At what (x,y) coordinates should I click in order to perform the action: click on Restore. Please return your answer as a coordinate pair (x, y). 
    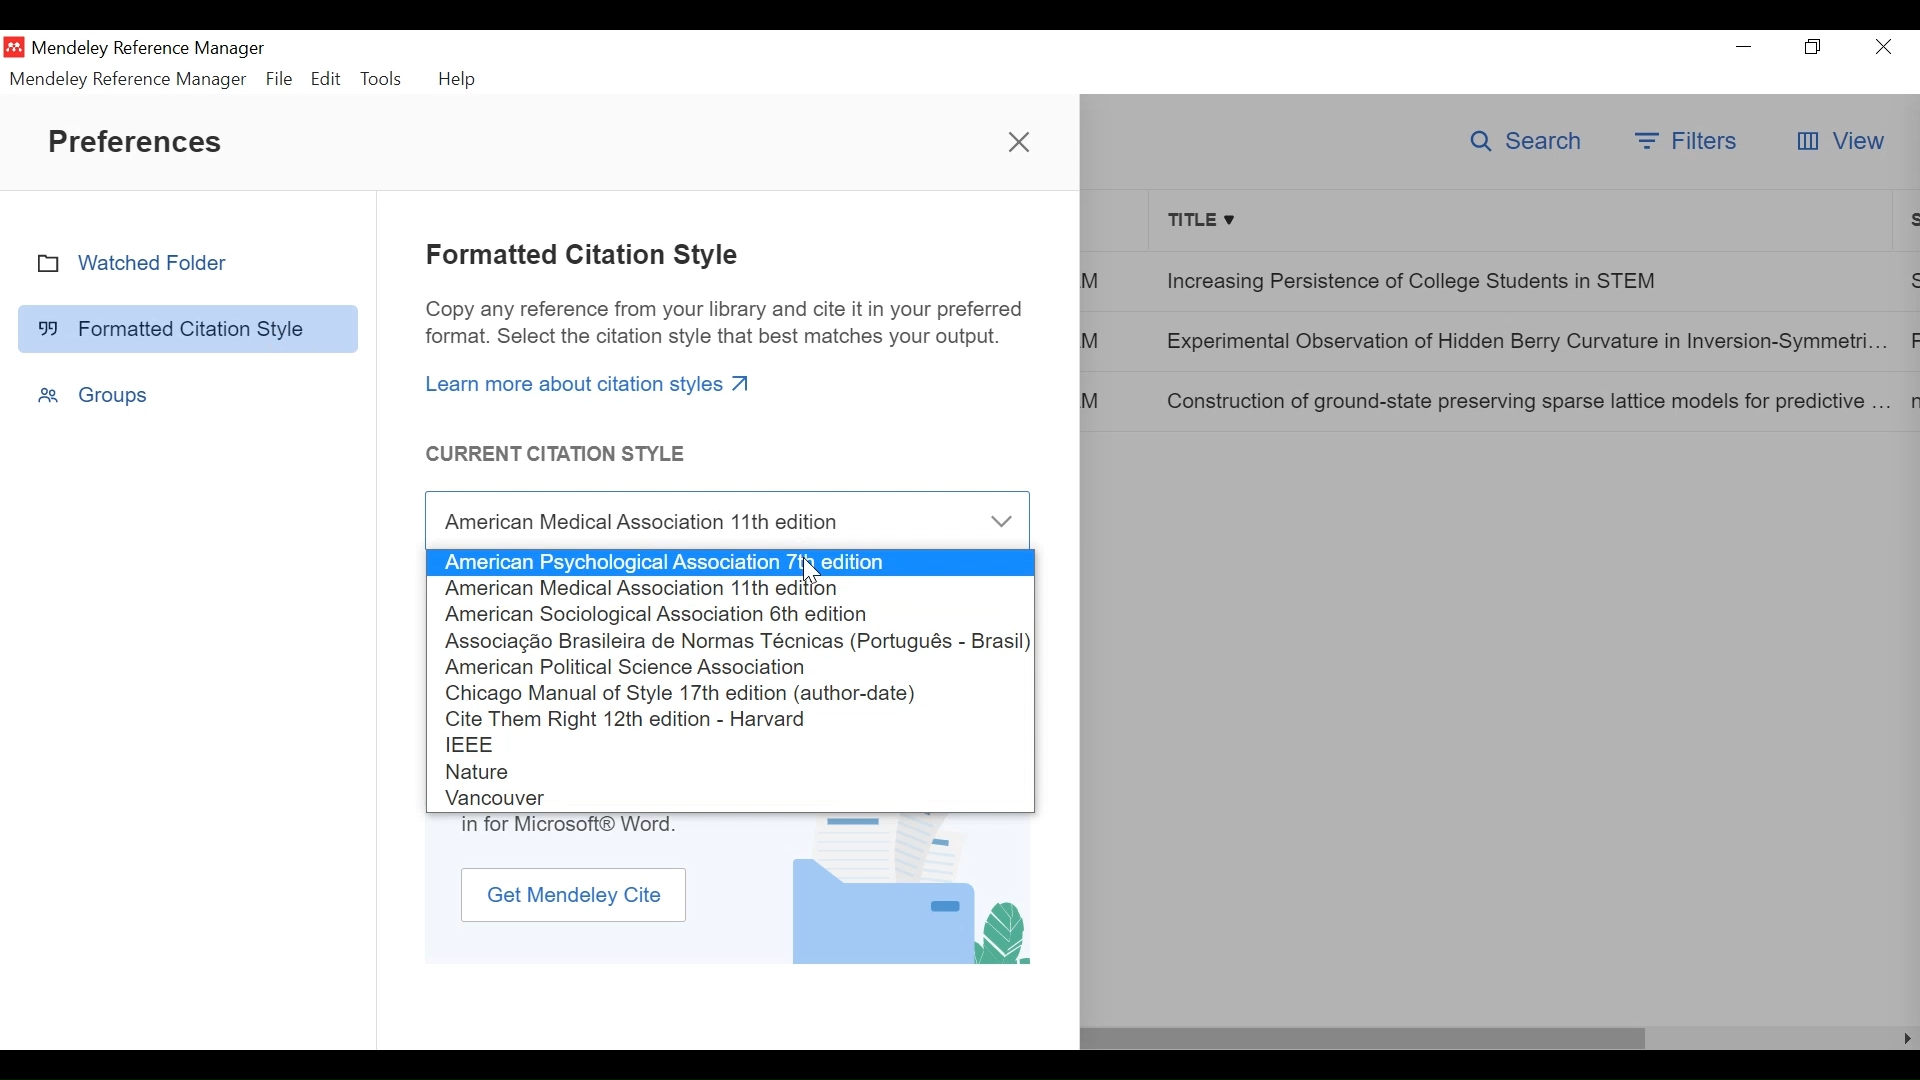
    Looking at the image, I should click on (1814, 47).